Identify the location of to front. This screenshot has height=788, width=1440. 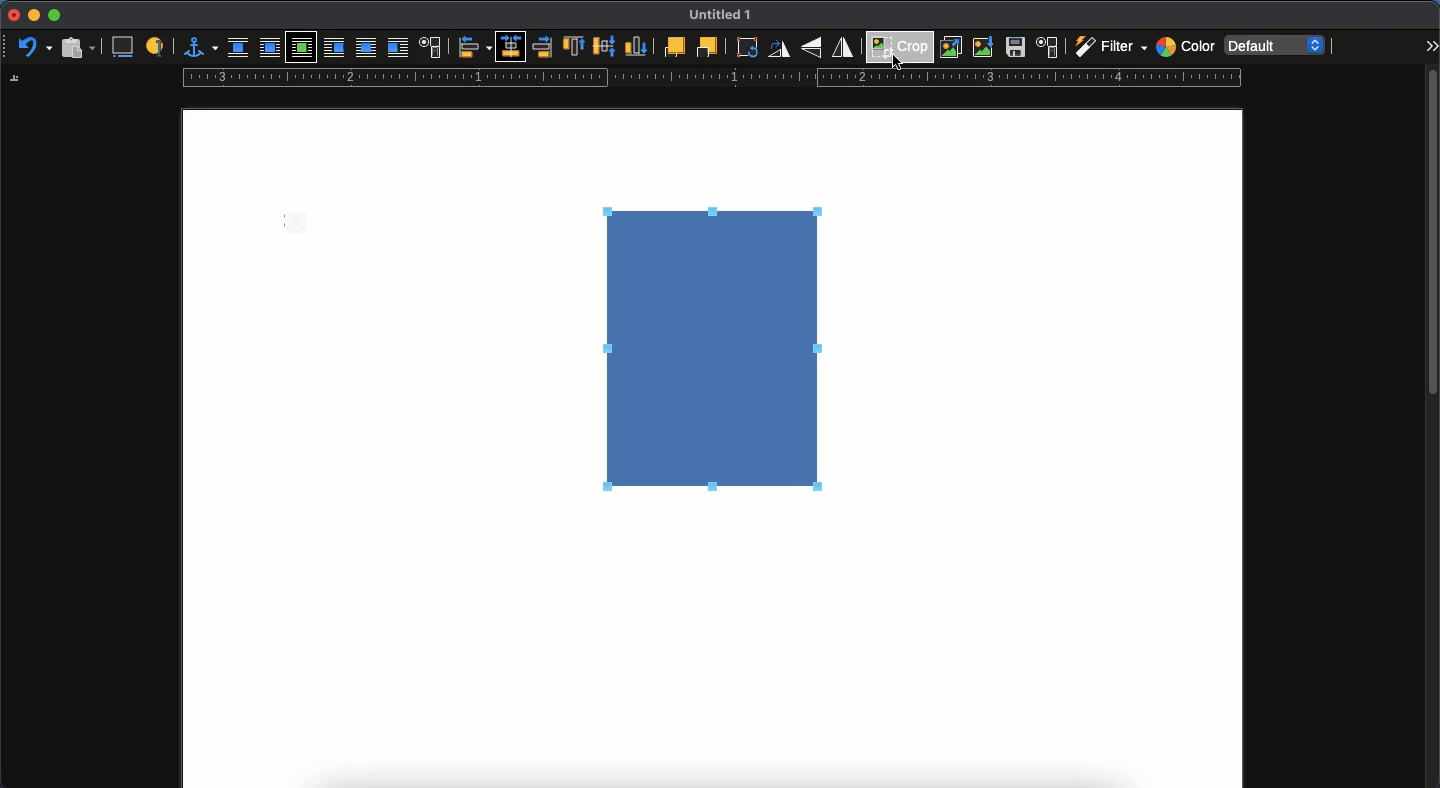
(673, 47).